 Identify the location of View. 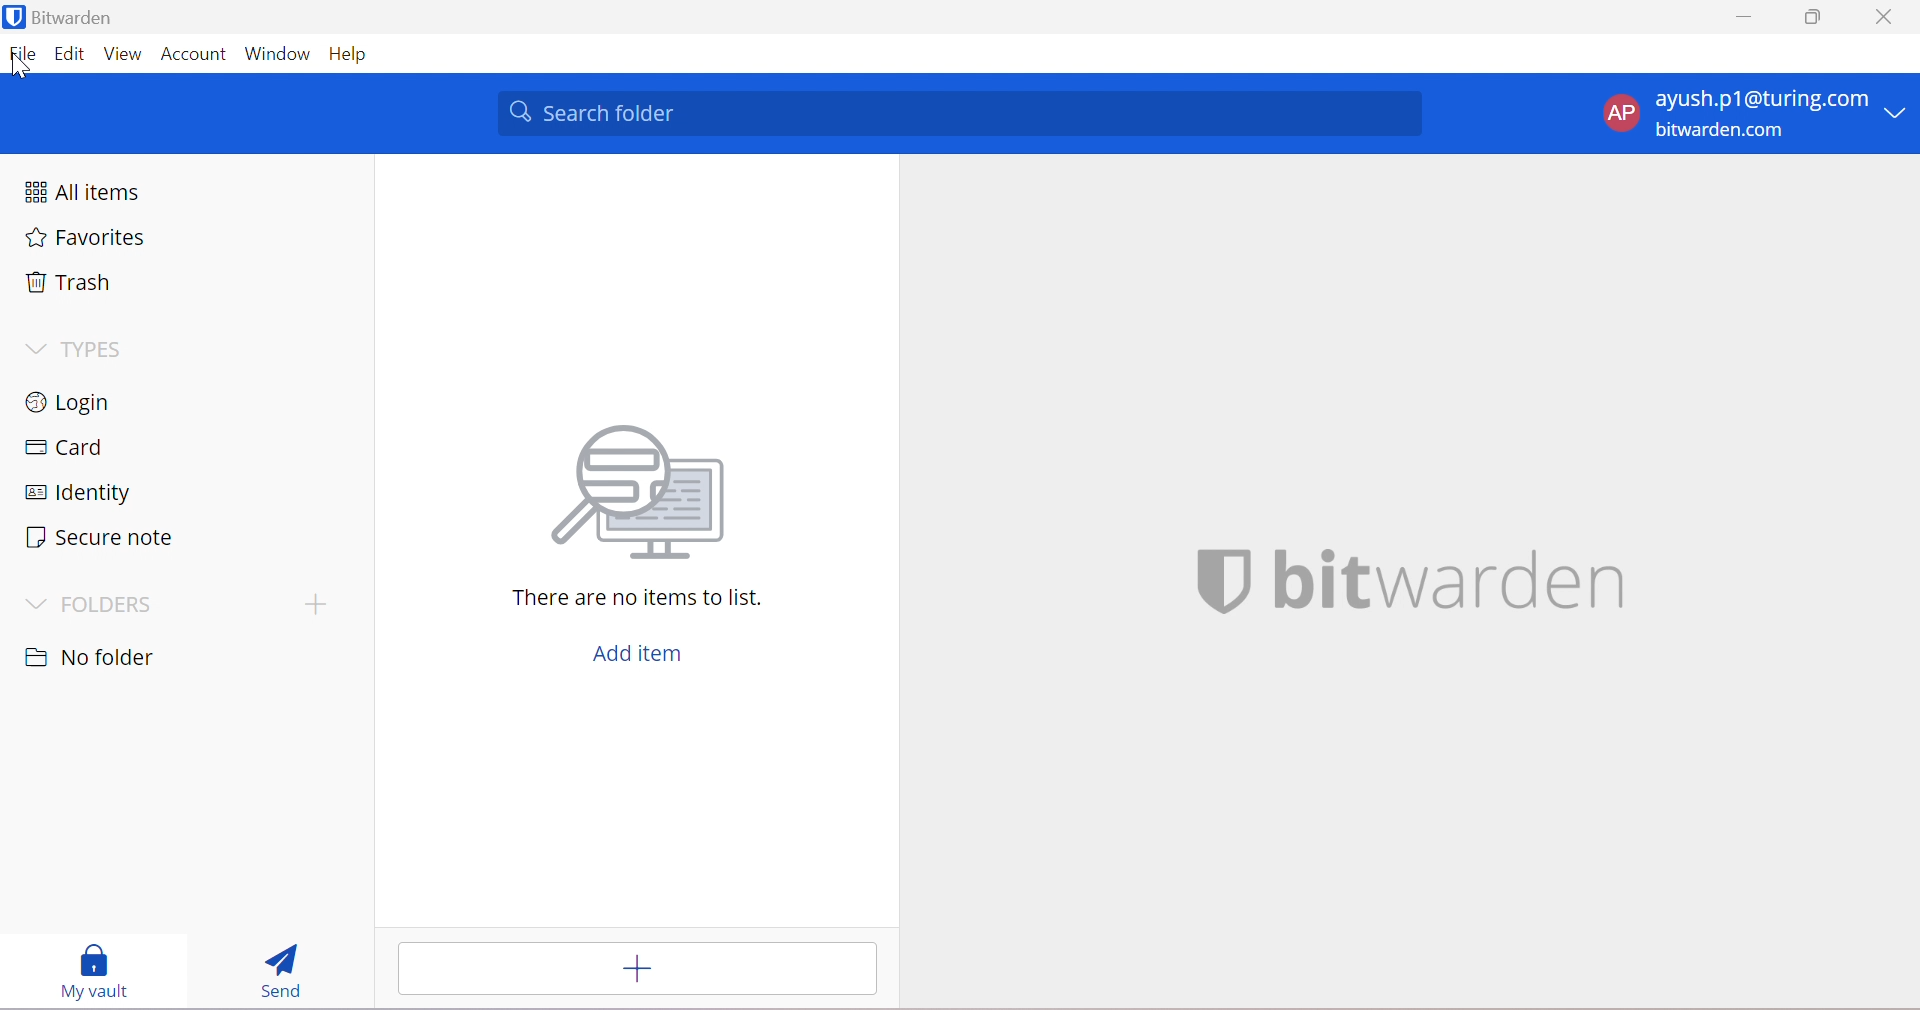
(125, 55).